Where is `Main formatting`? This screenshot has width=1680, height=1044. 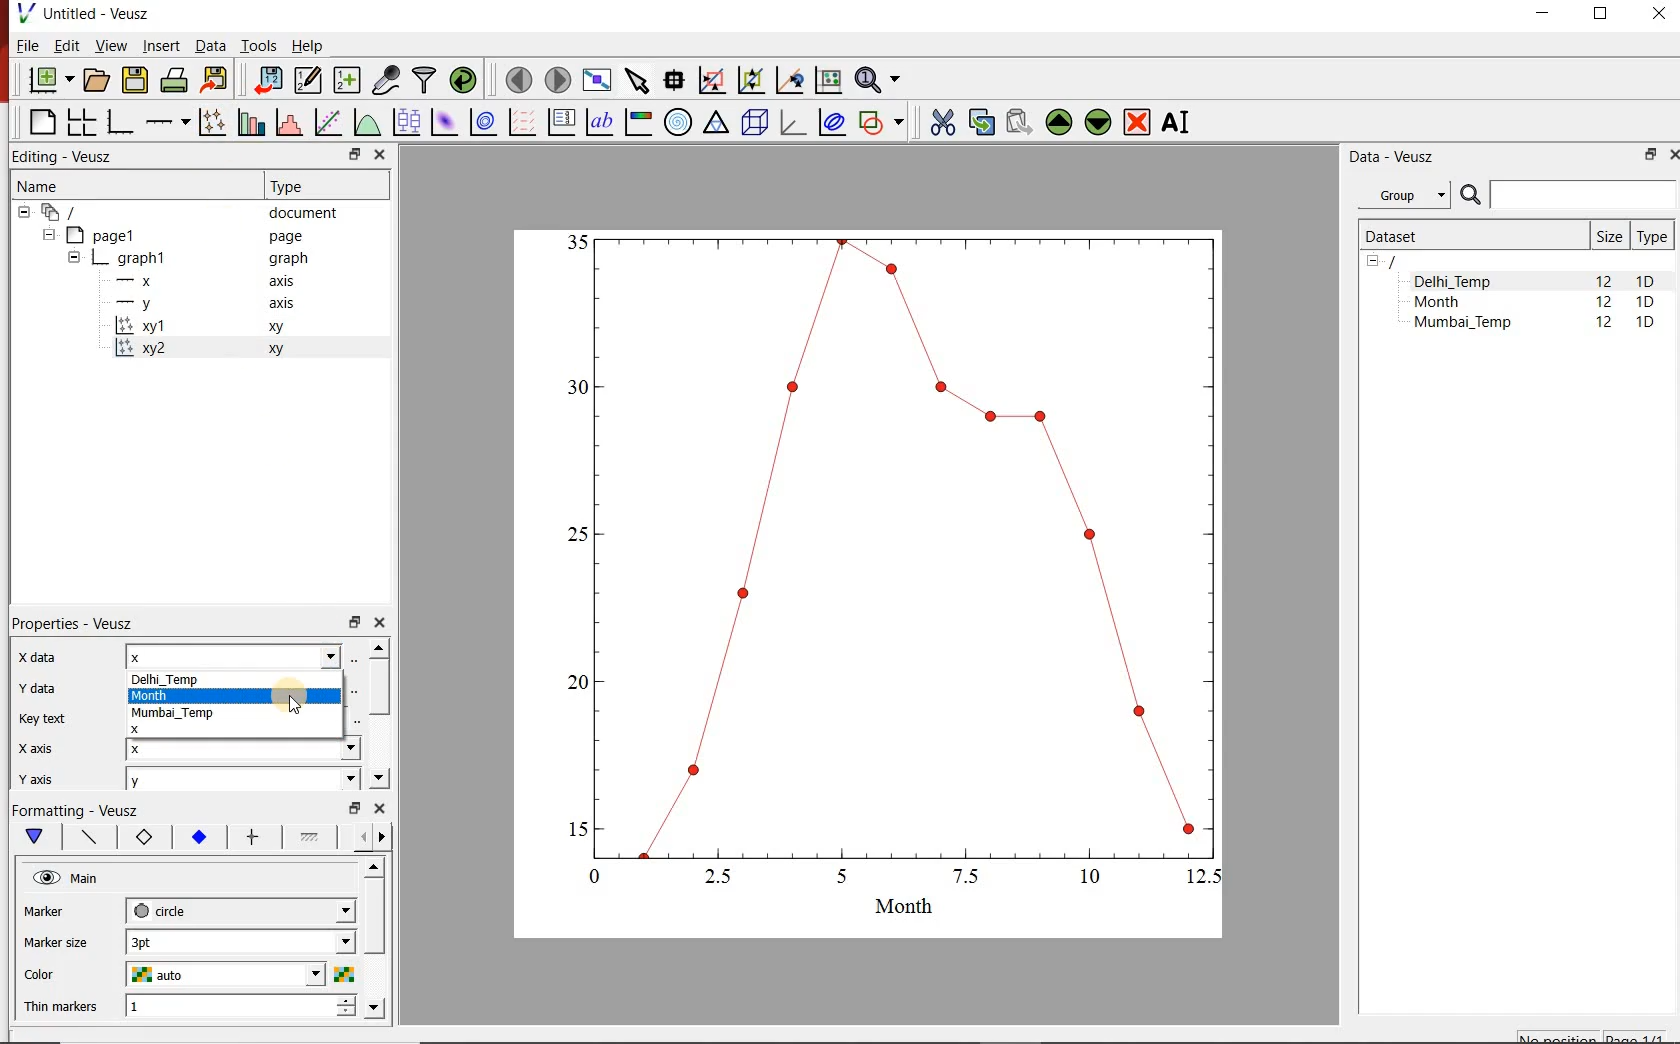
Main formatting is located at coordinates (31, 837).